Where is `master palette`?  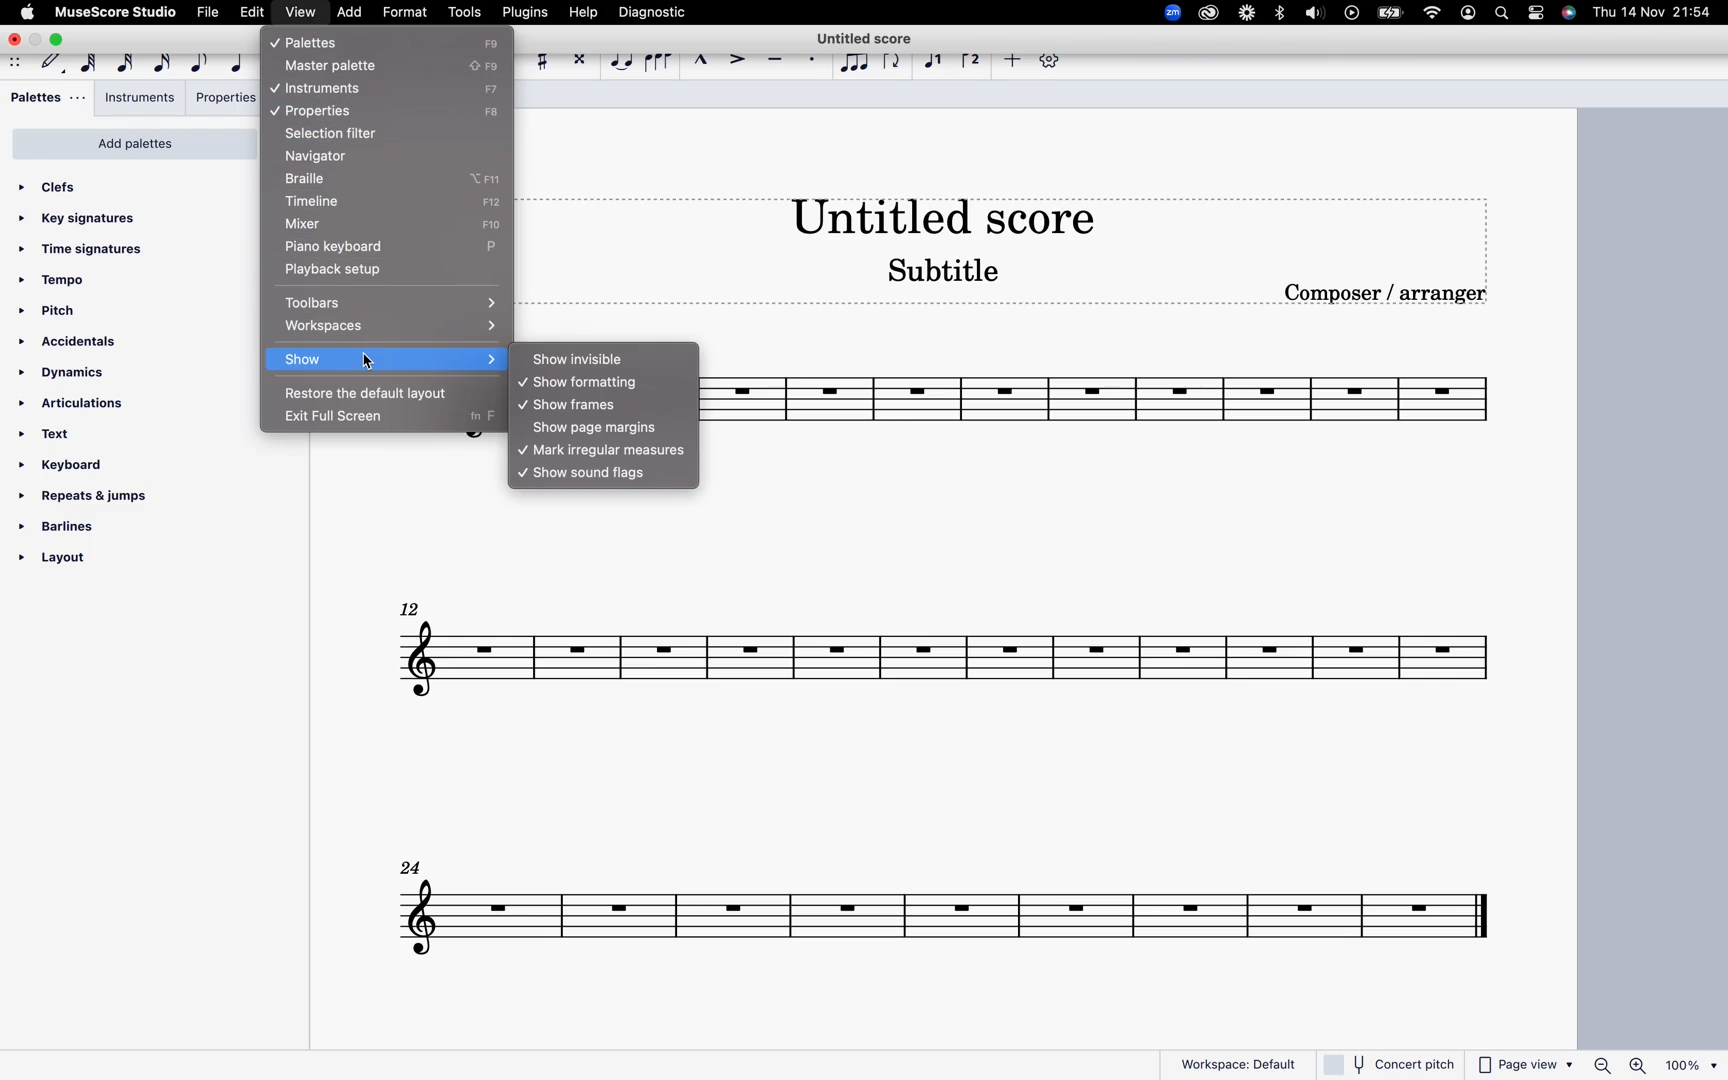
master palette is located at coordinates (337, 66).